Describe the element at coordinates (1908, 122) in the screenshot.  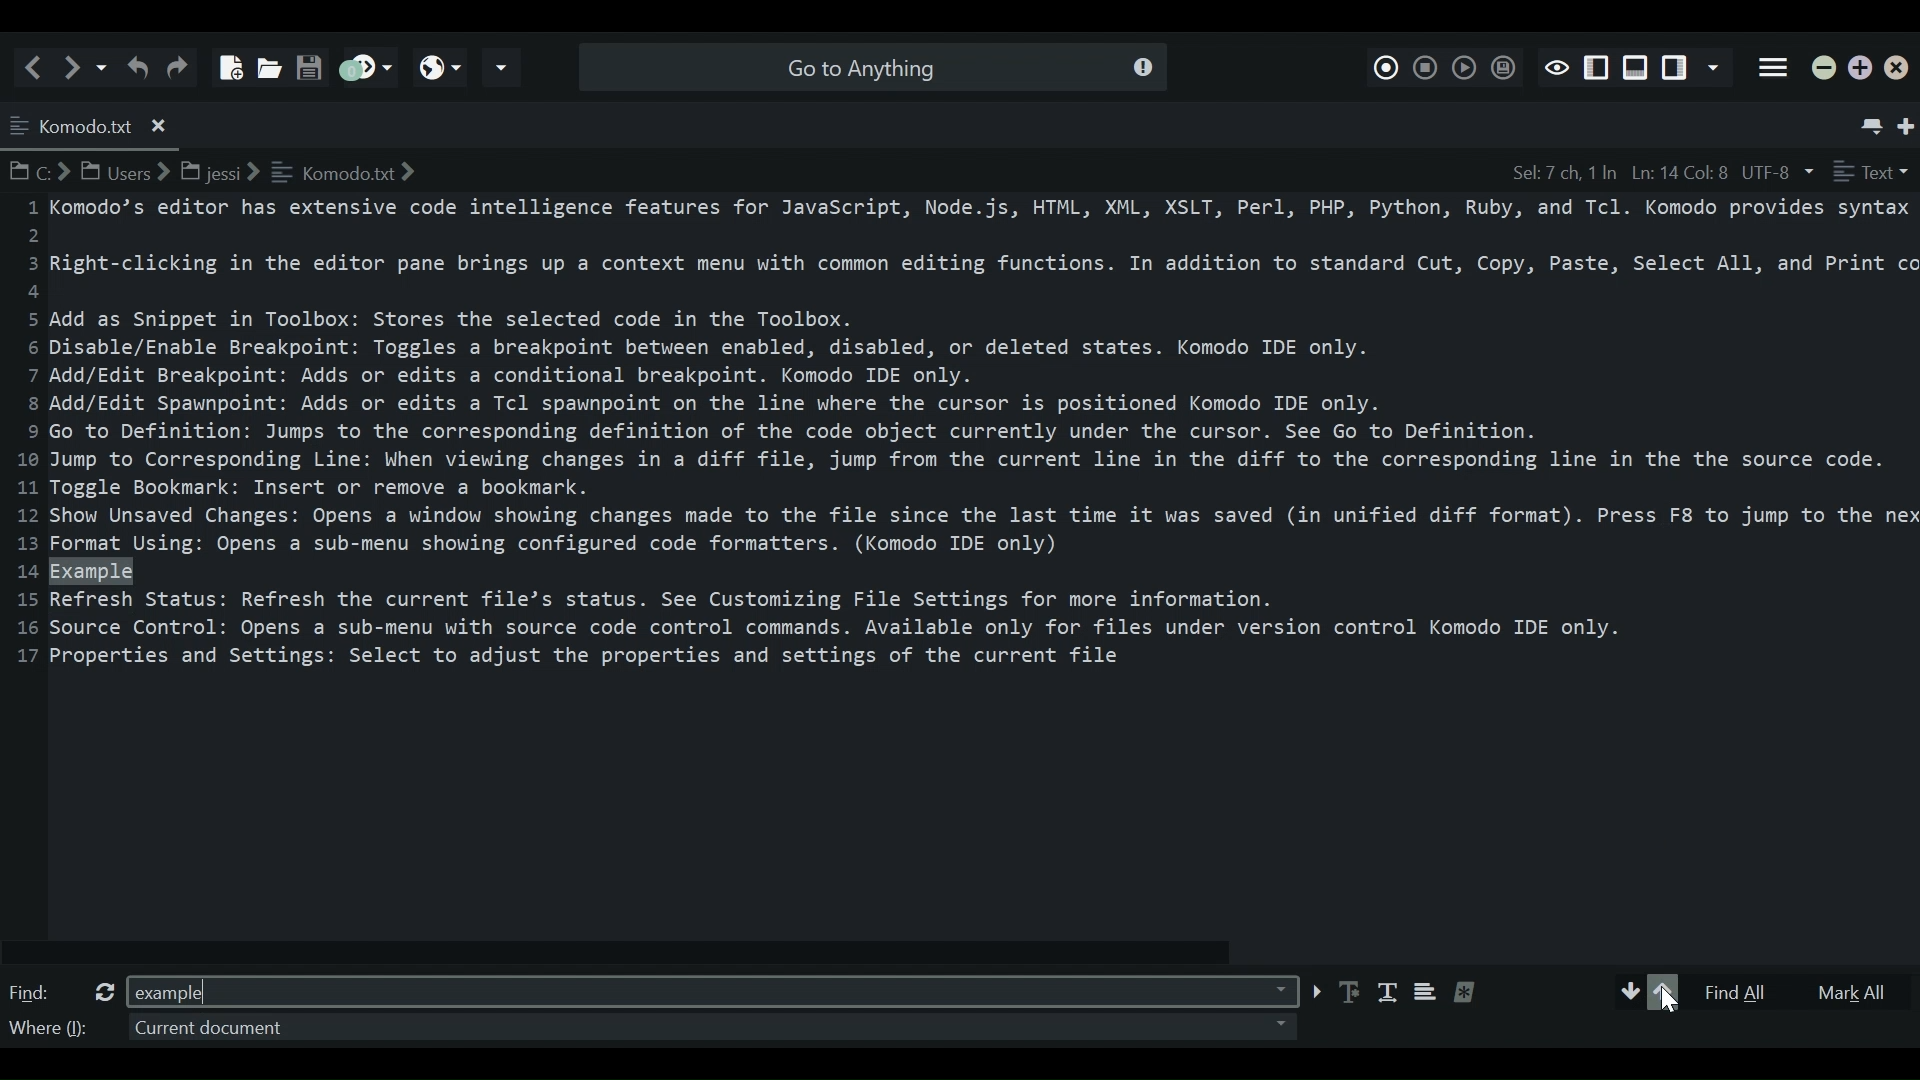
I see `New Tab` at that location.